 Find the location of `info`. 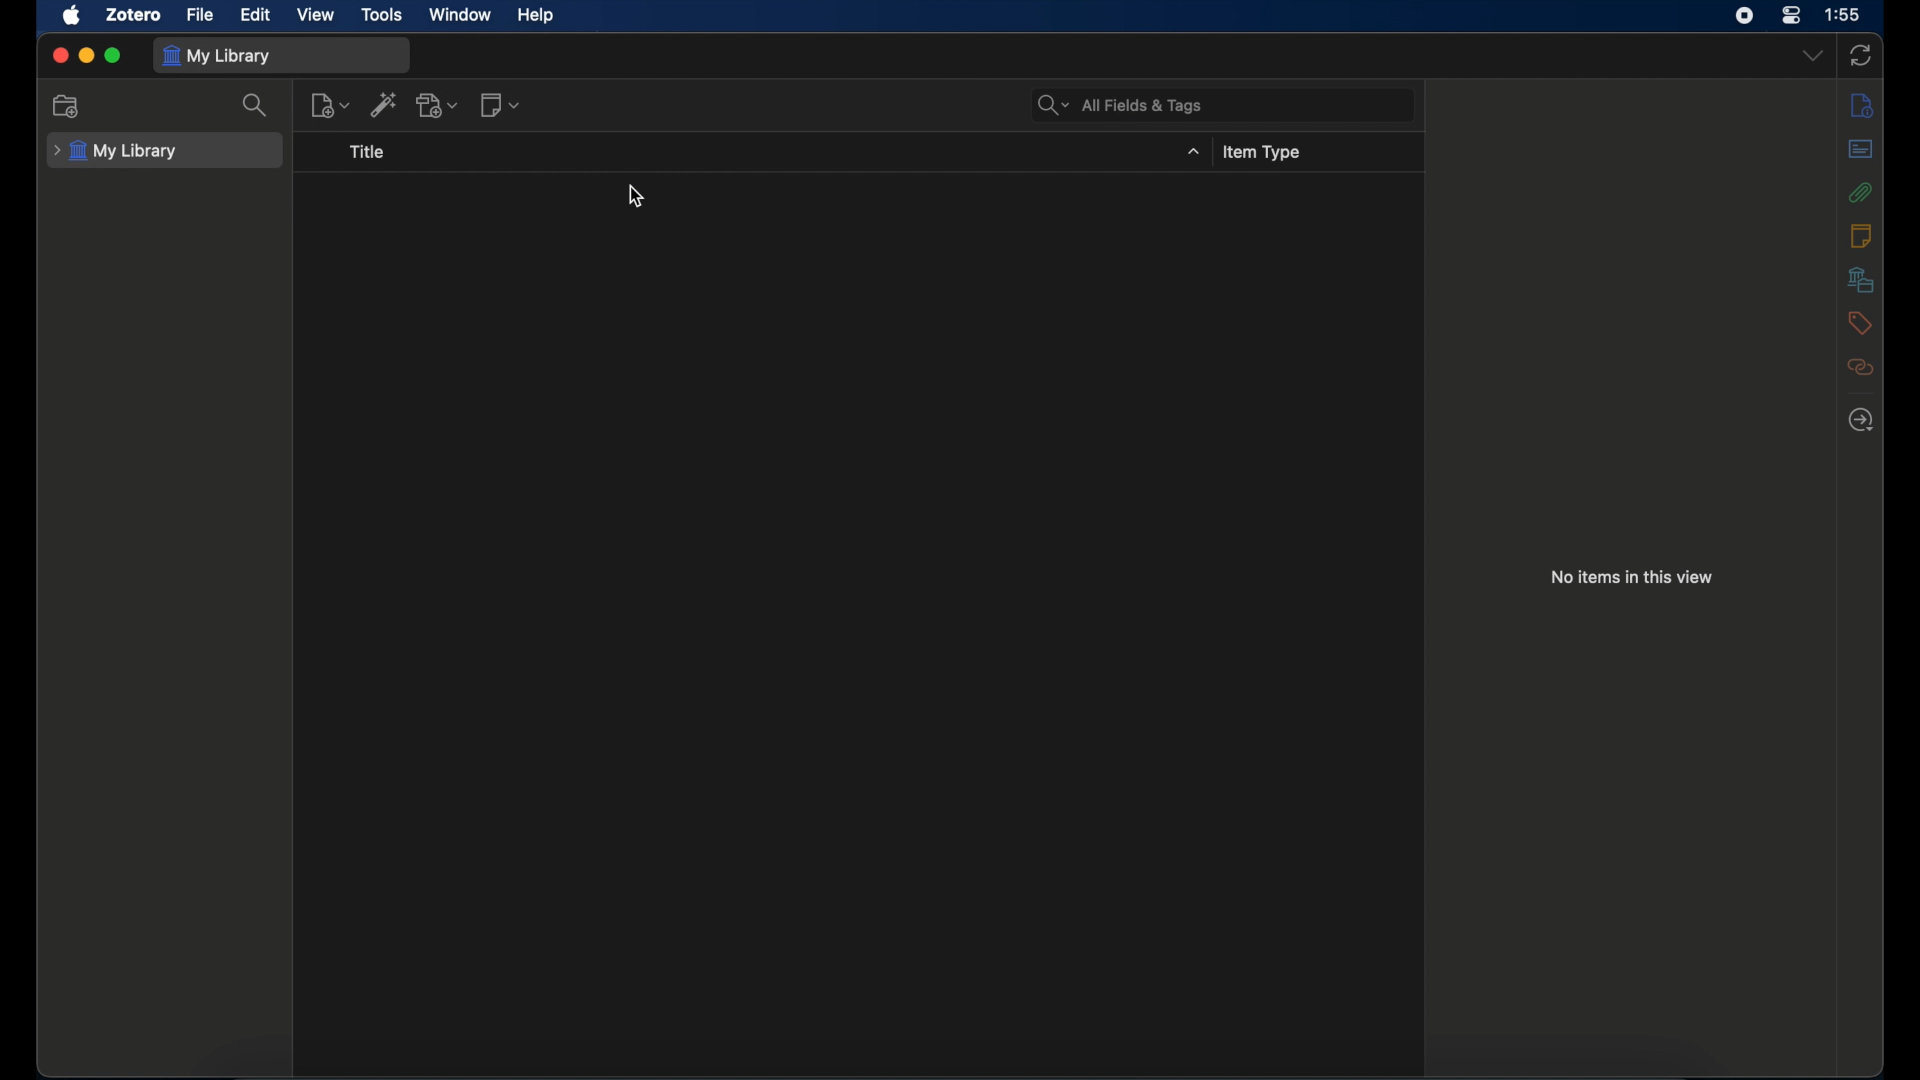

info is located at coordinates (1861, 104).